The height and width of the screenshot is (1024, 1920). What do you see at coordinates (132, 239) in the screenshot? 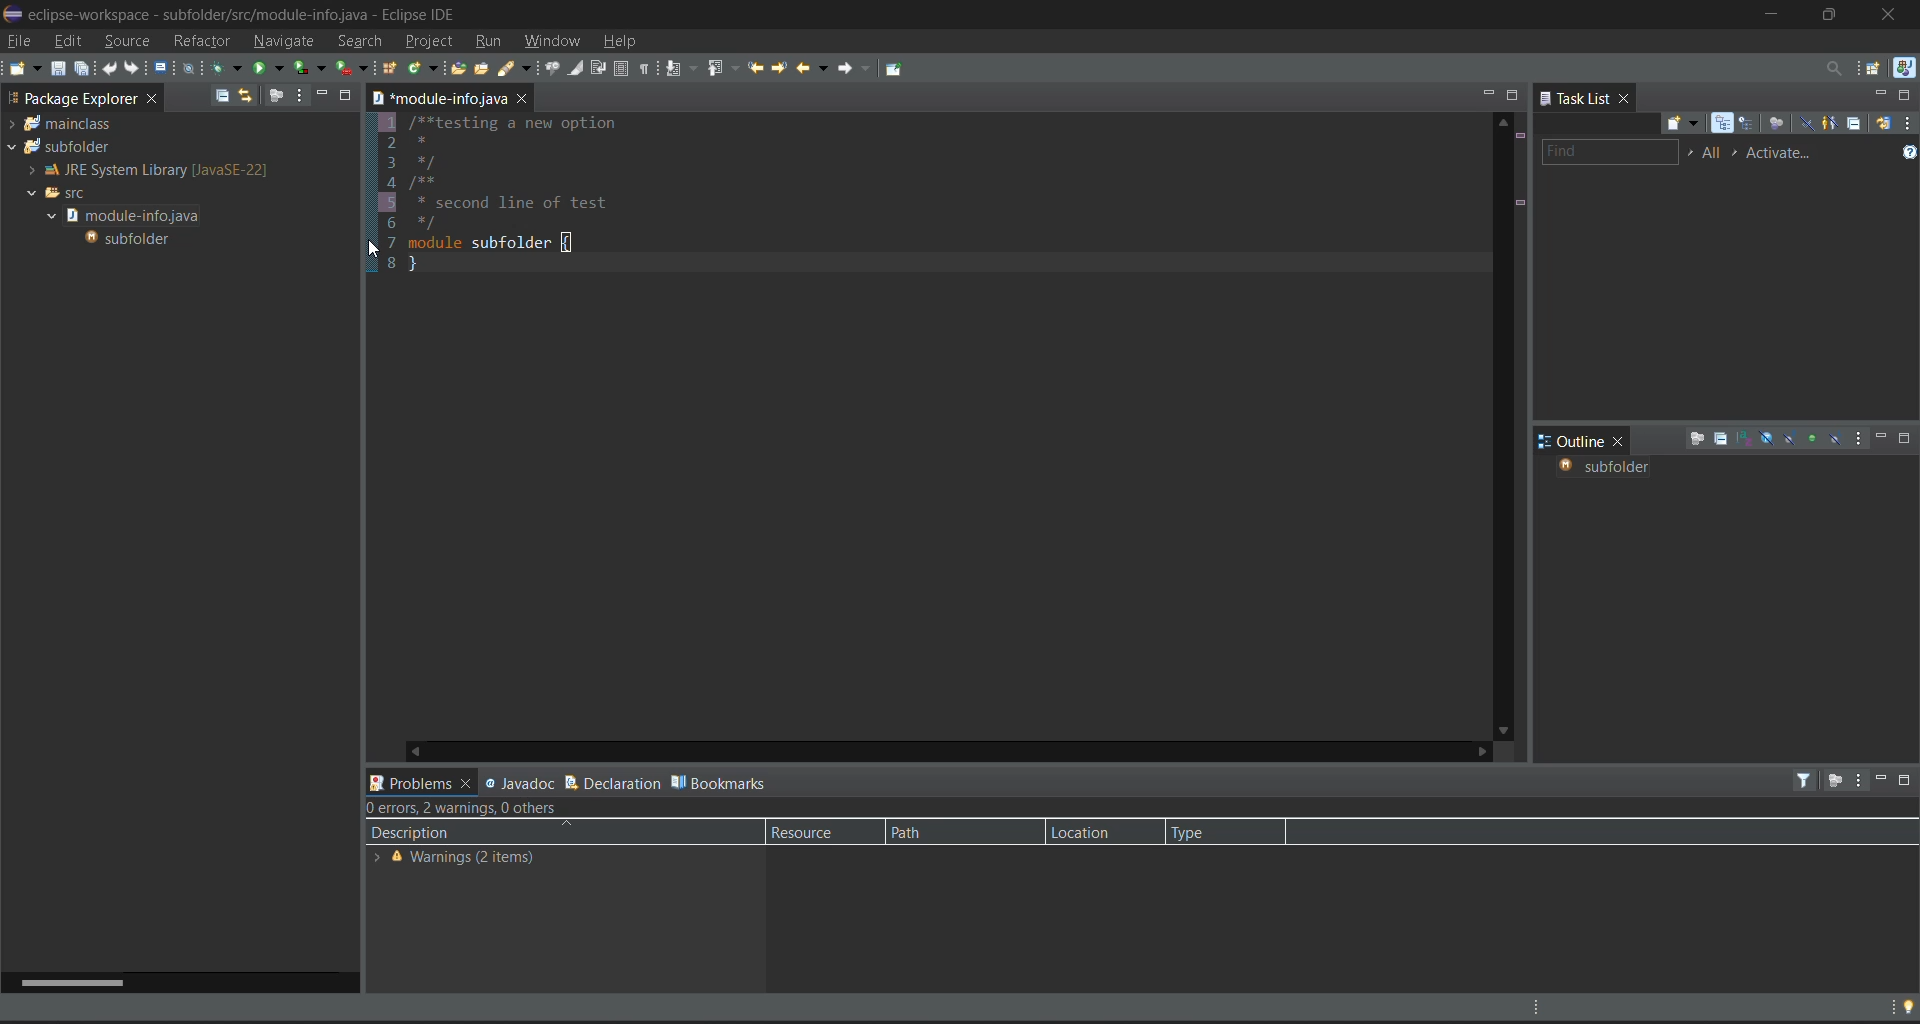
I see `subfolder` at bounding box center [132, 239].